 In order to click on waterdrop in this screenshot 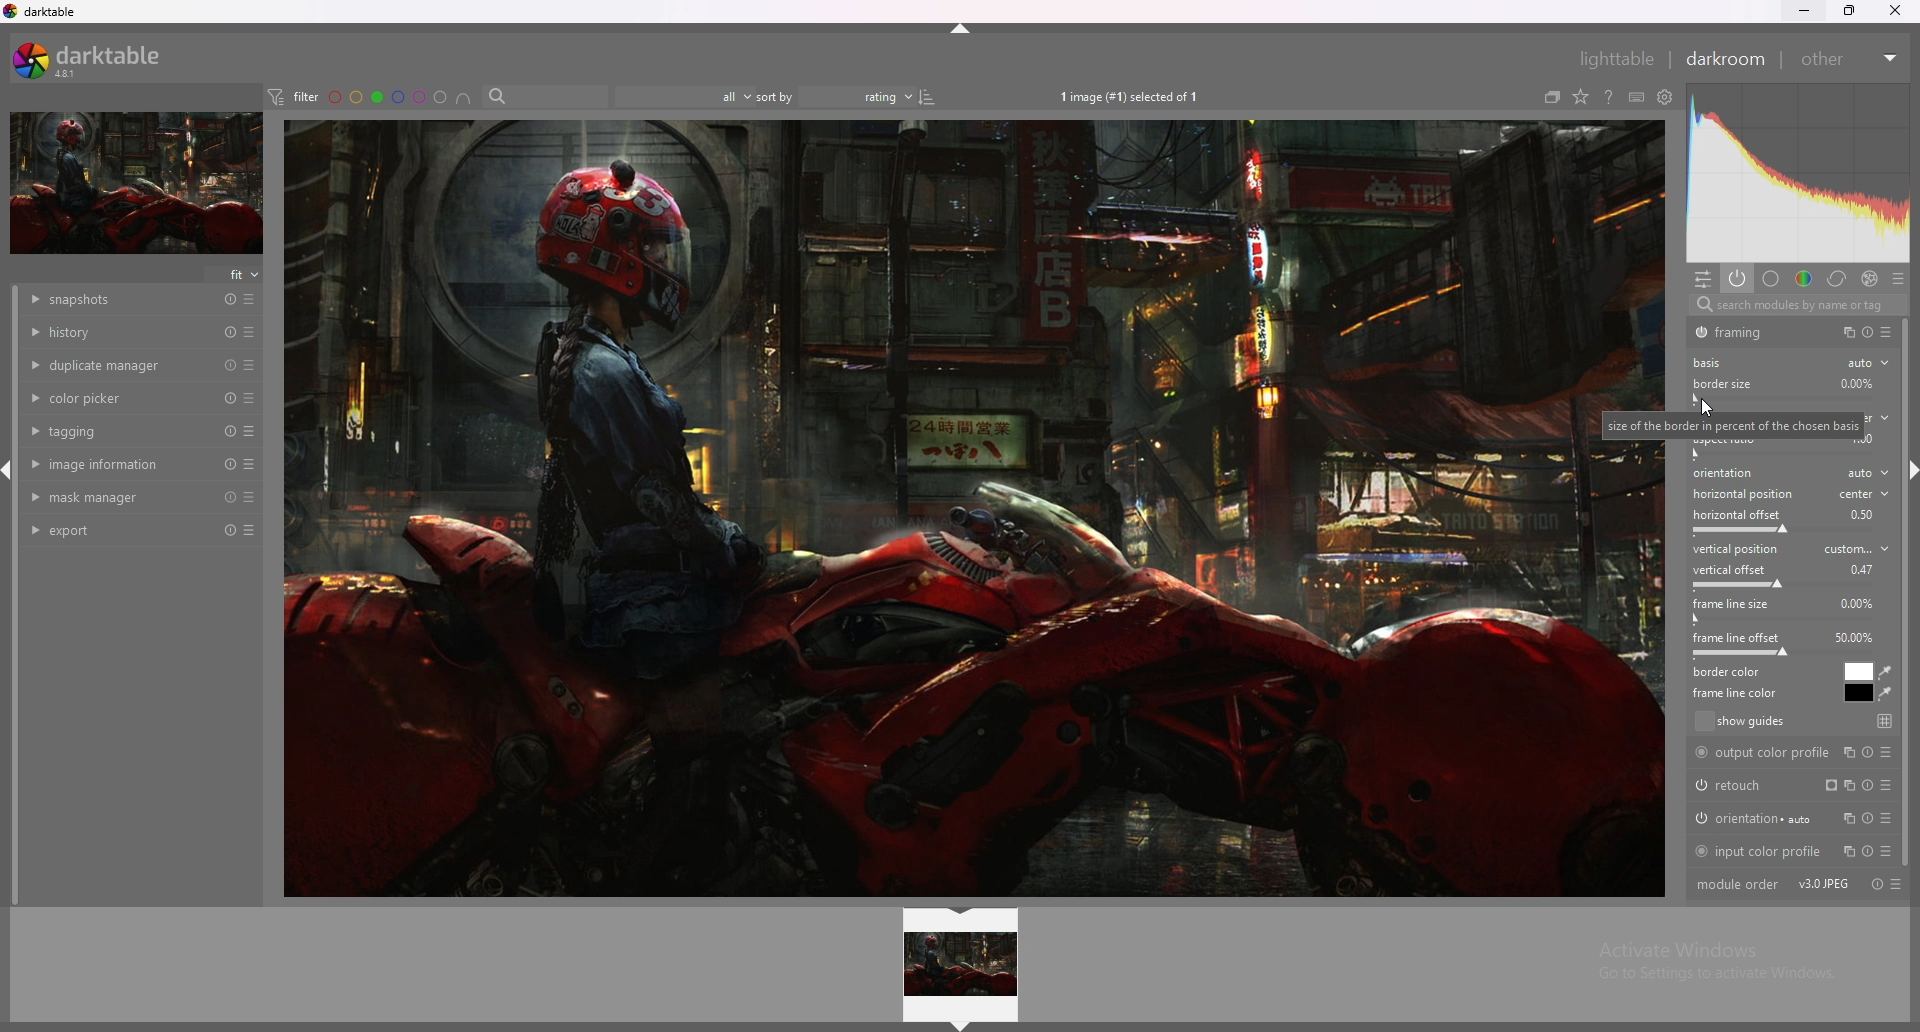, I will do `click(1886, 694)`.